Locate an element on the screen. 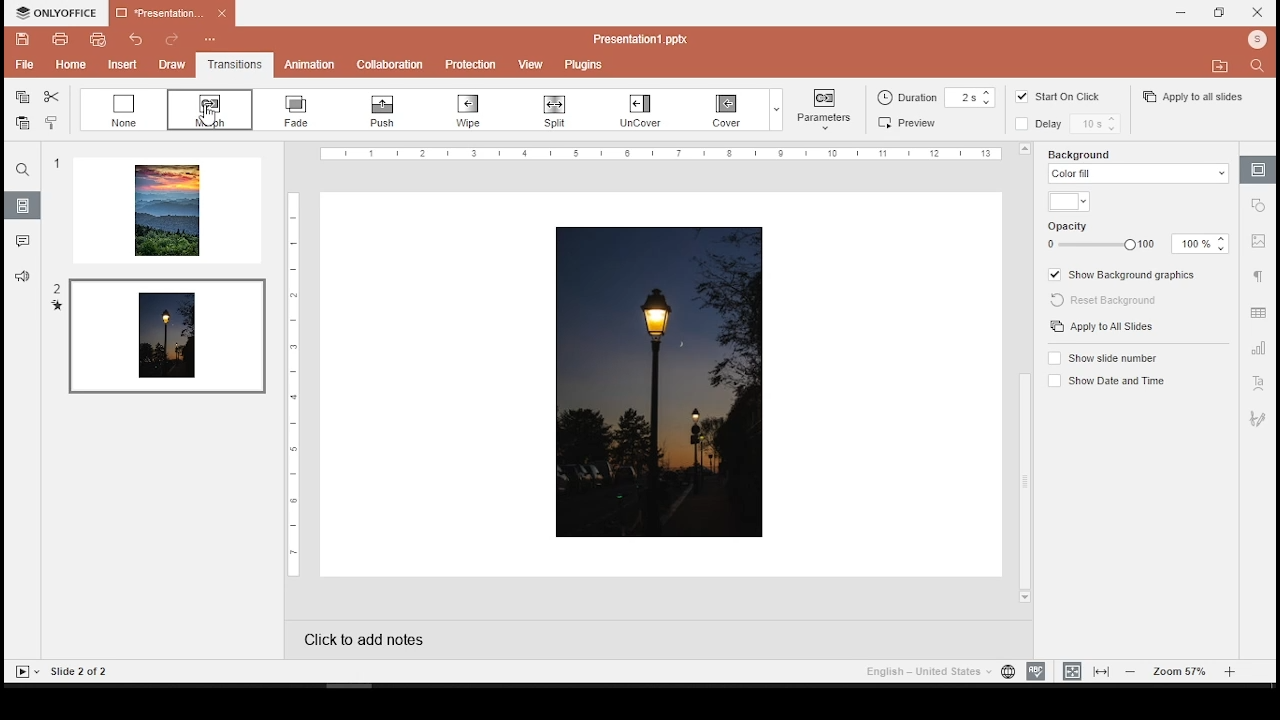  text art settings is located at coordinates (1259, 383).